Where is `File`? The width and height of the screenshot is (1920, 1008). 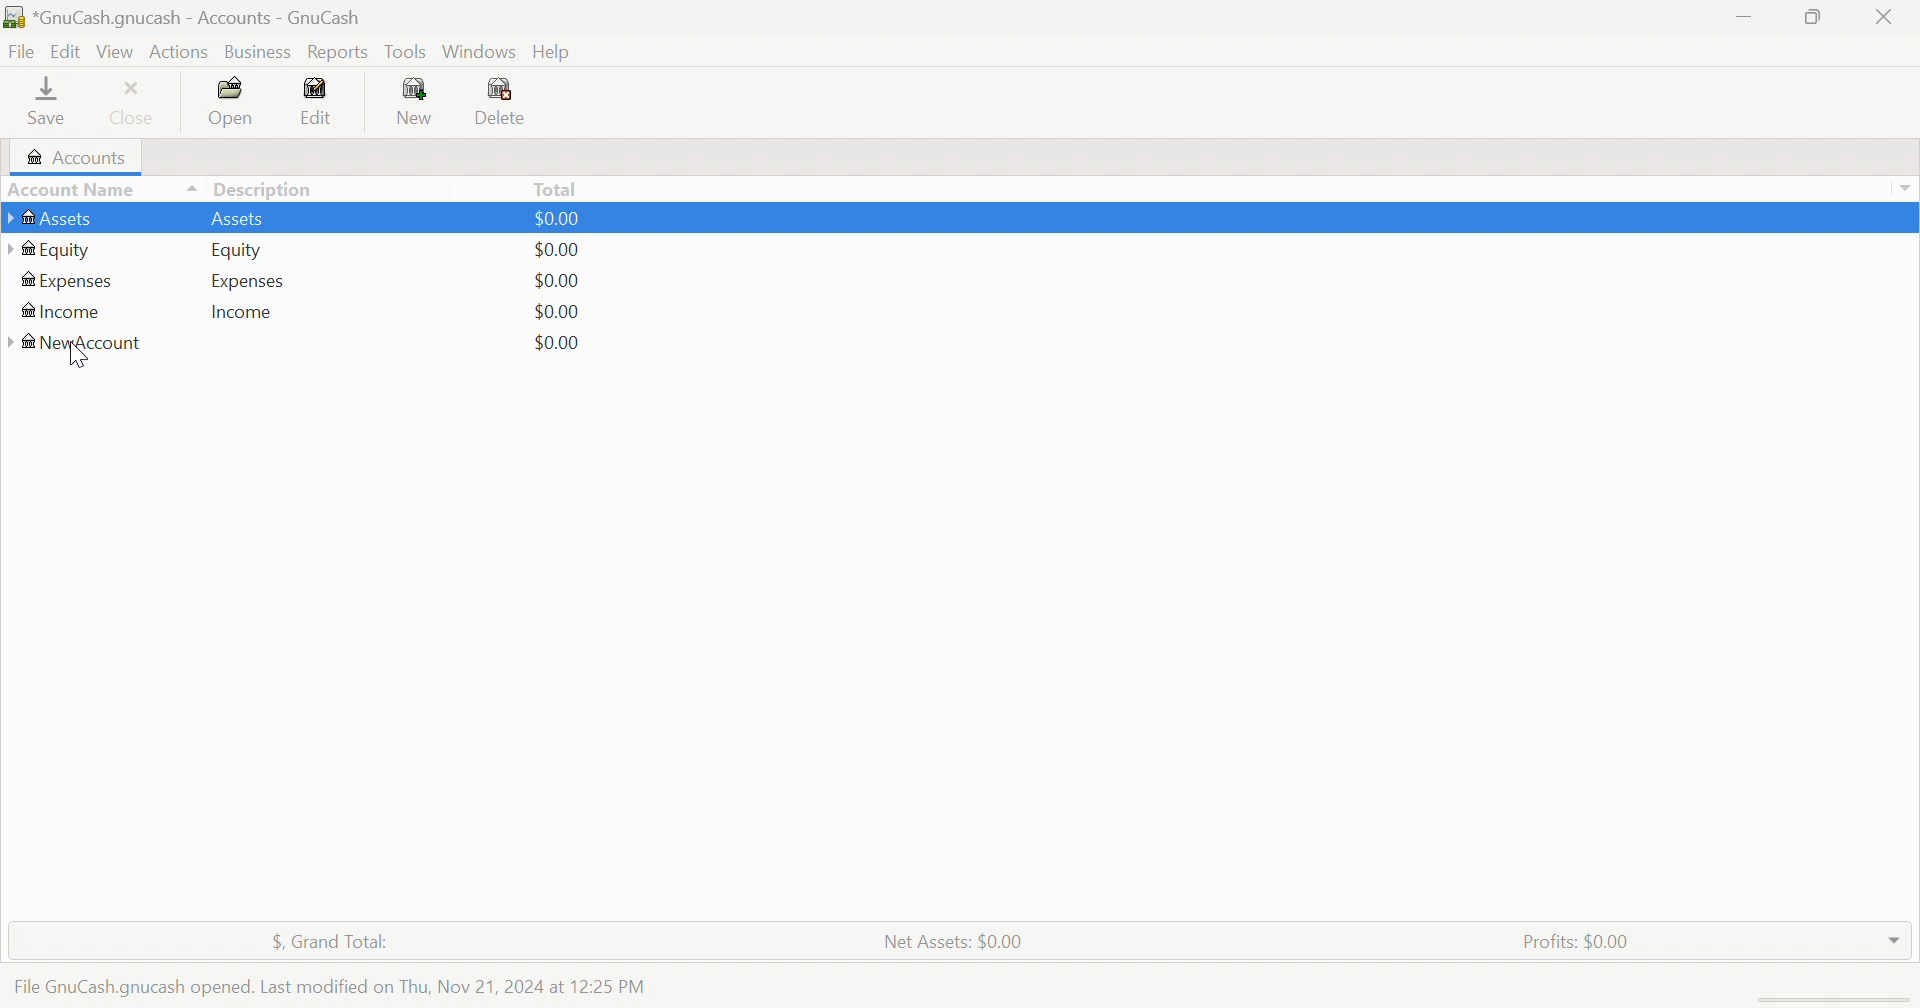 File is located at coordinates (22, 53).